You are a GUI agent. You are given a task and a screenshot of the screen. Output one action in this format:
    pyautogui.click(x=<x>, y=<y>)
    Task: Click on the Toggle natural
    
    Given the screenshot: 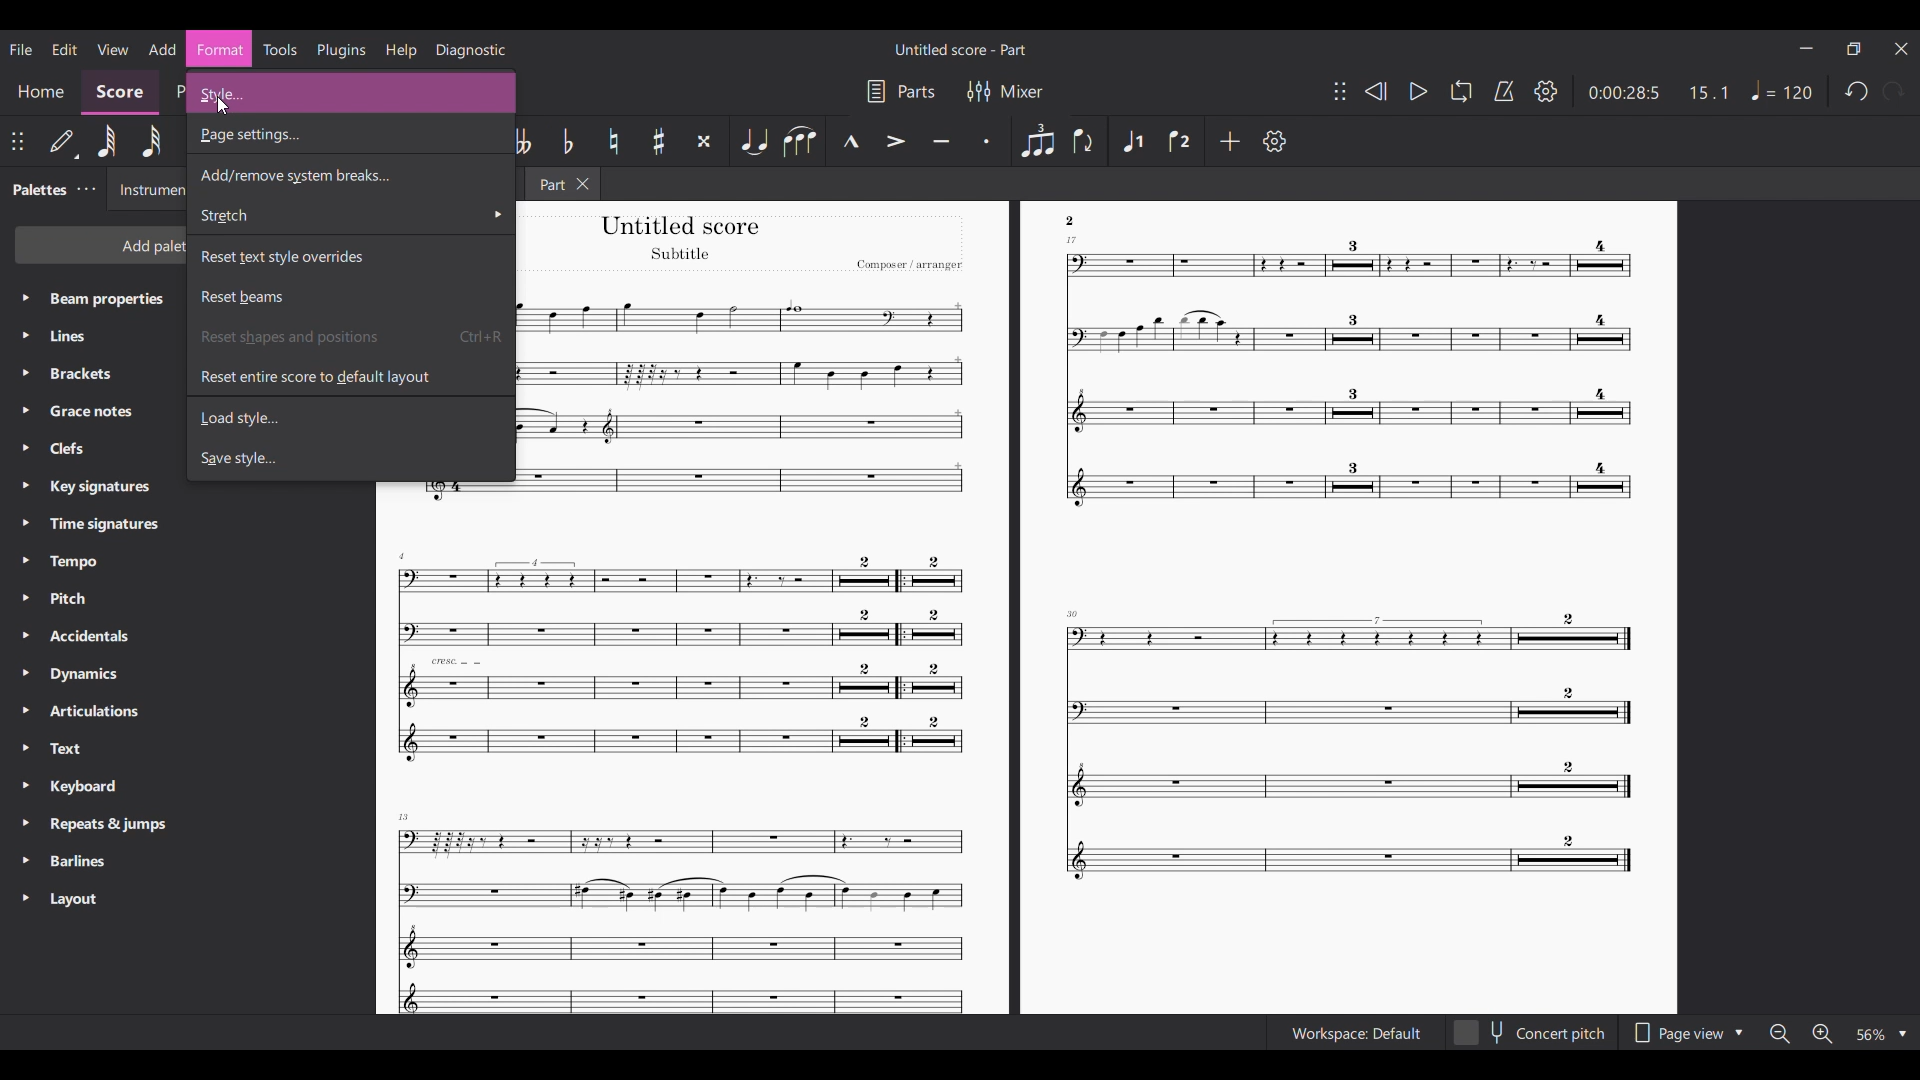 What is the action you would take?
    pyautogui.click(x=614, y=141)
    